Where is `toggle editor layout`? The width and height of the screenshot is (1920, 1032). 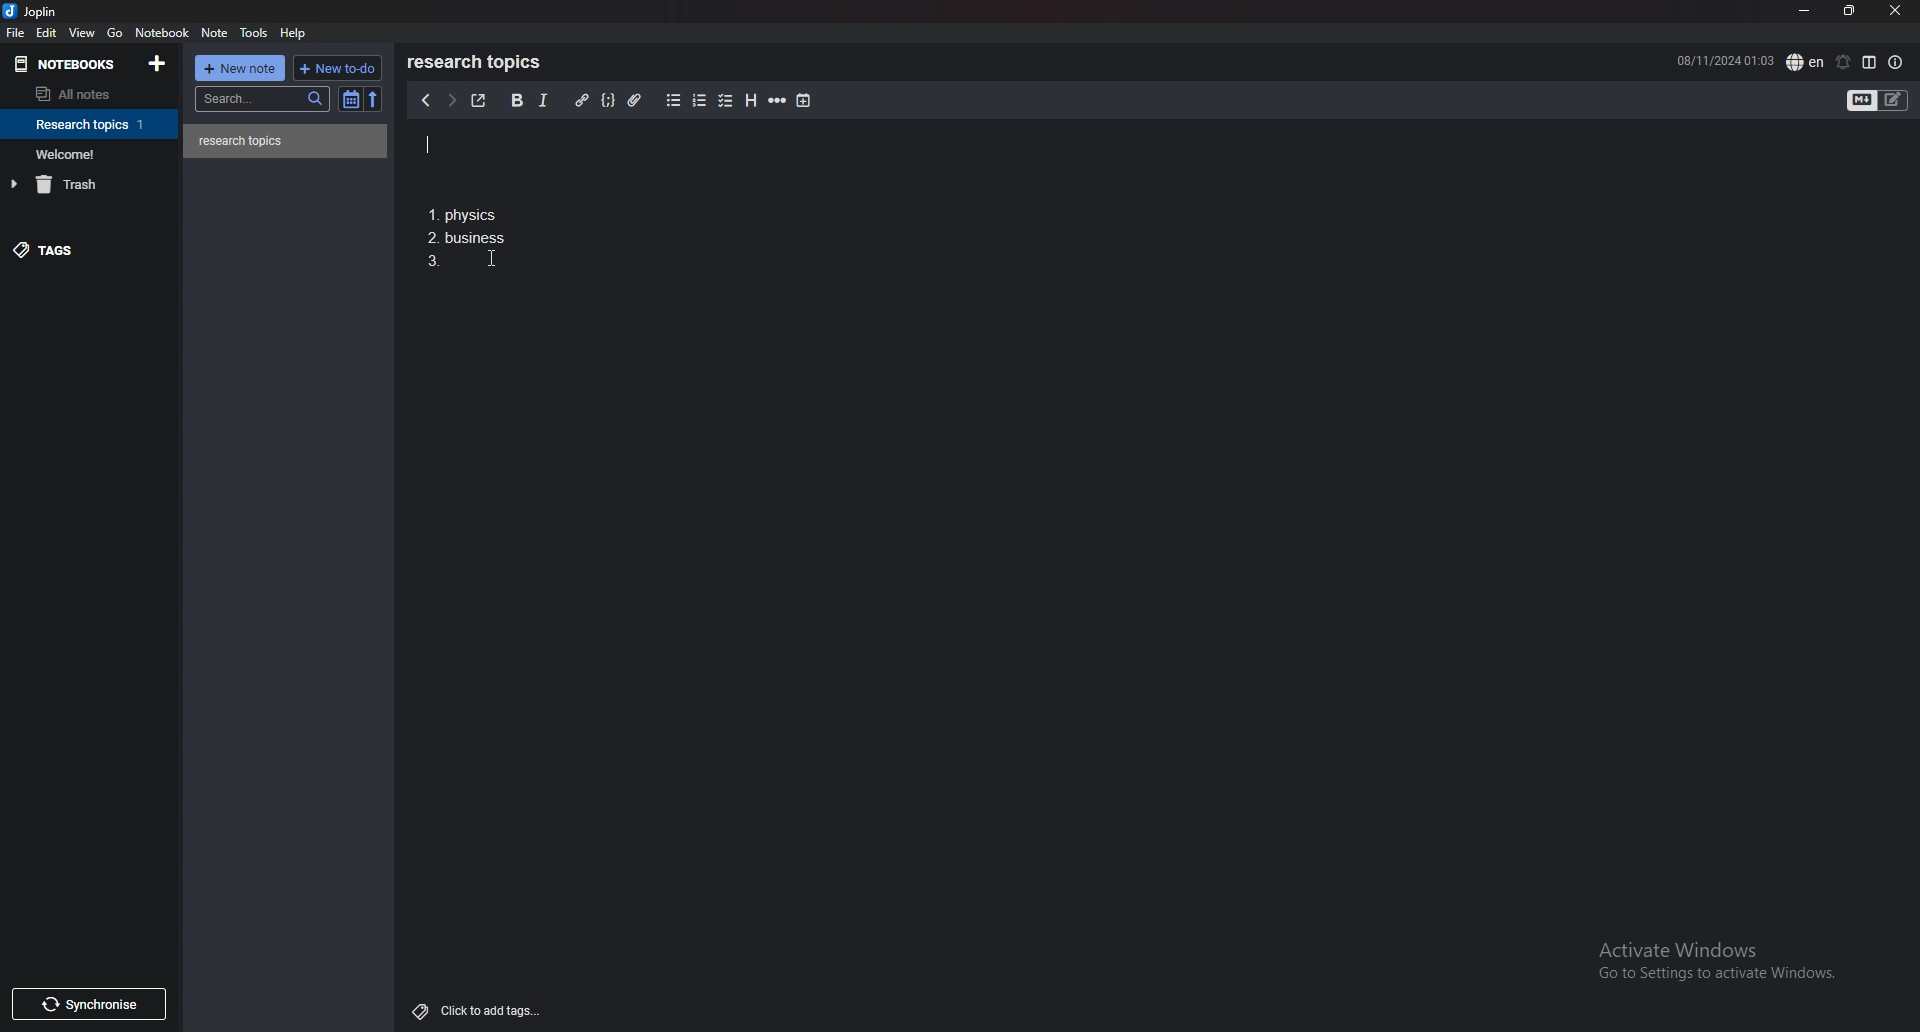 toggle editor layout is located at coordinates (1869, 62).